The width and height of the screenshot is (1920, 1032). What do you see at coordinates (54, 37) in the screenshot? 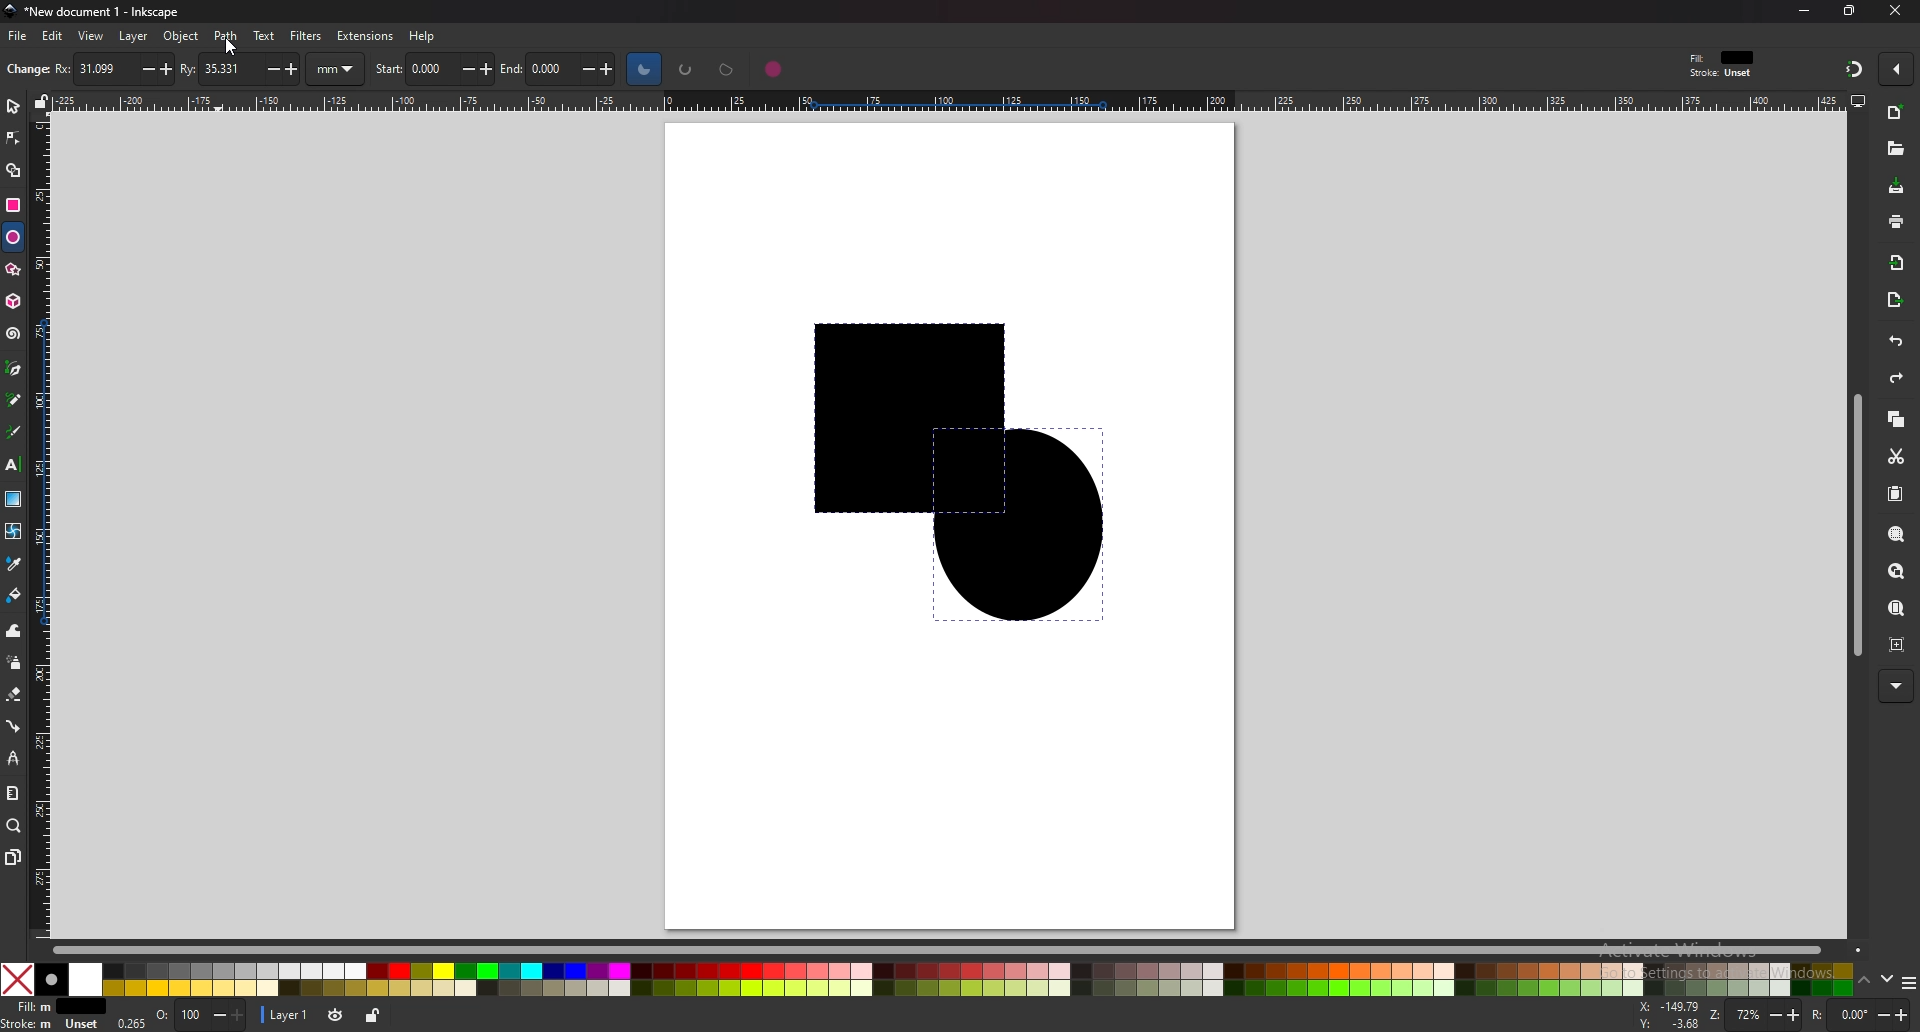
I see `edit` at bounding box center [54, 37].